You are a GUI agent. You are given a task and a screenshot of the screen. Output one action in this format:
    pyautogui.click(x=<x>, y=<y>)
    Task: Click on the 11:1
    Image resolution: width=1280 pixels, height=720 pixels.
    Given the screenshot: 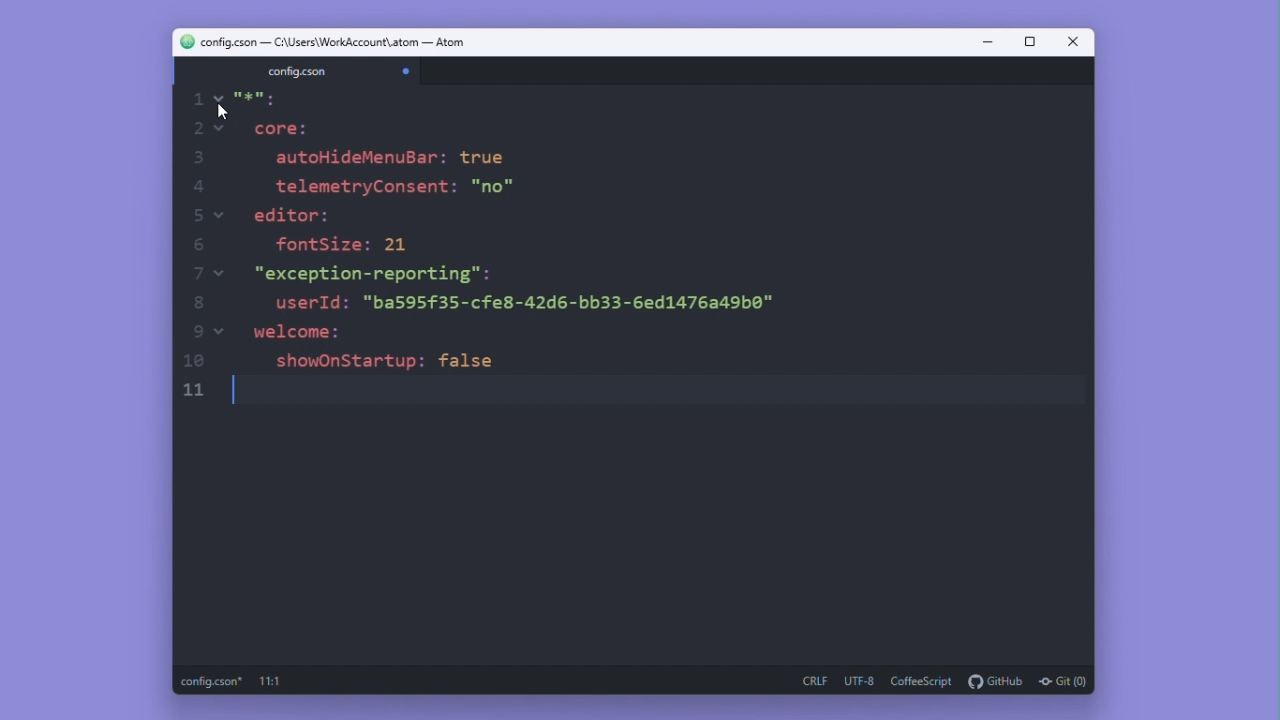 What is the action you would take?
    pyautogui.click(x=272, y=682)
    